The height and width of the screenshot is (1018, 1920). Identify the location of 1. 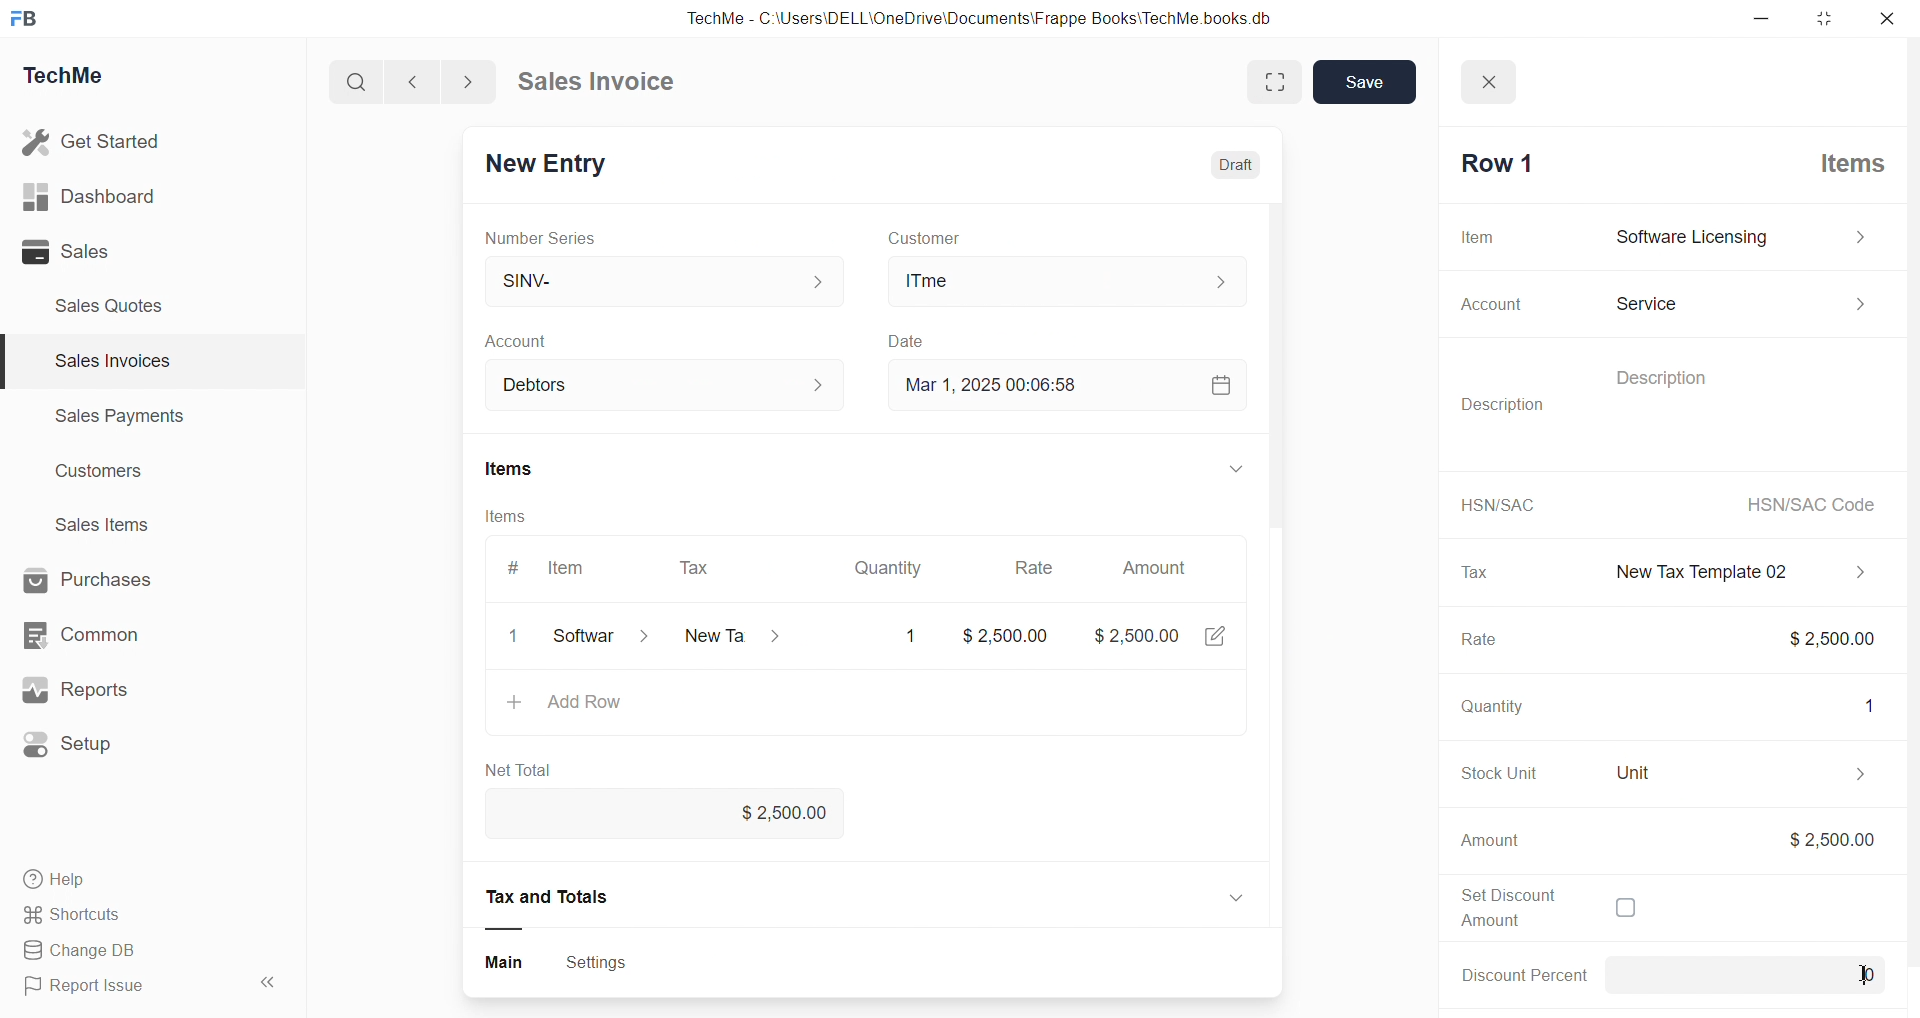
(518, 637).